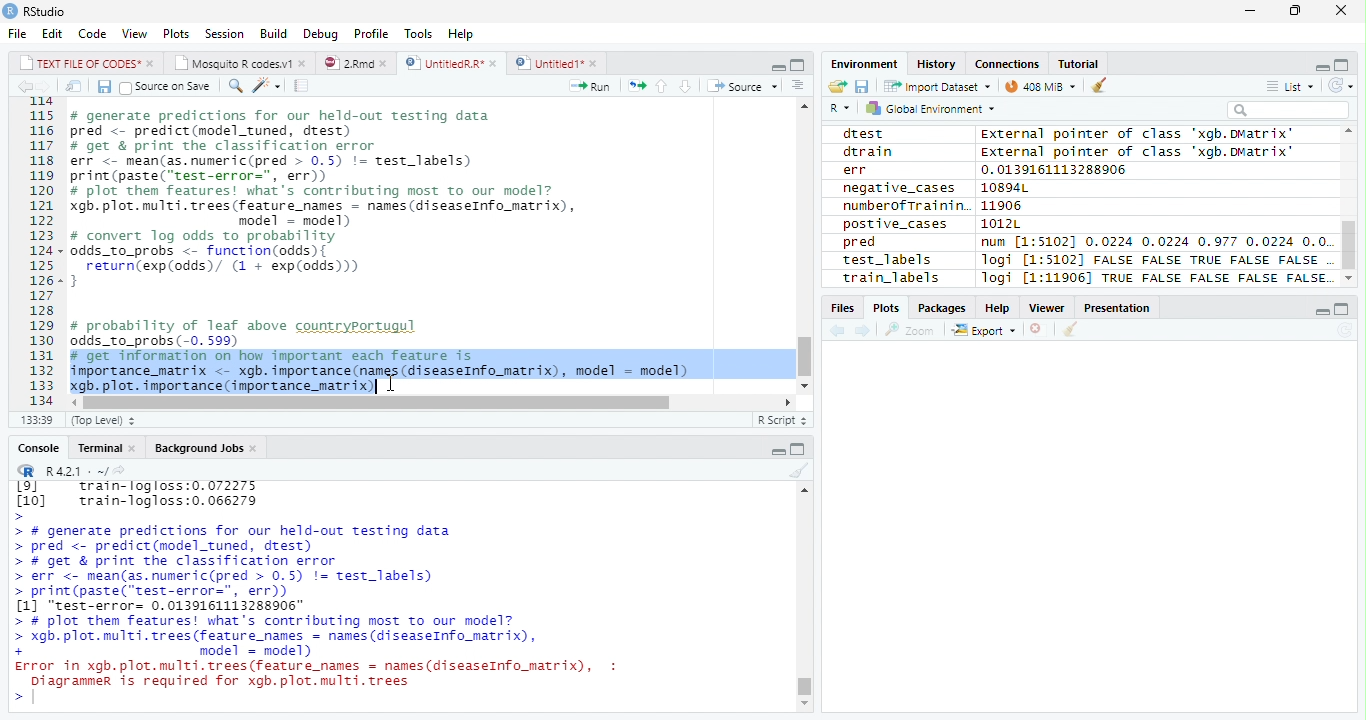  Describe the element at coordinates (995, 307) in the screenshot. I see `Help` at that location.